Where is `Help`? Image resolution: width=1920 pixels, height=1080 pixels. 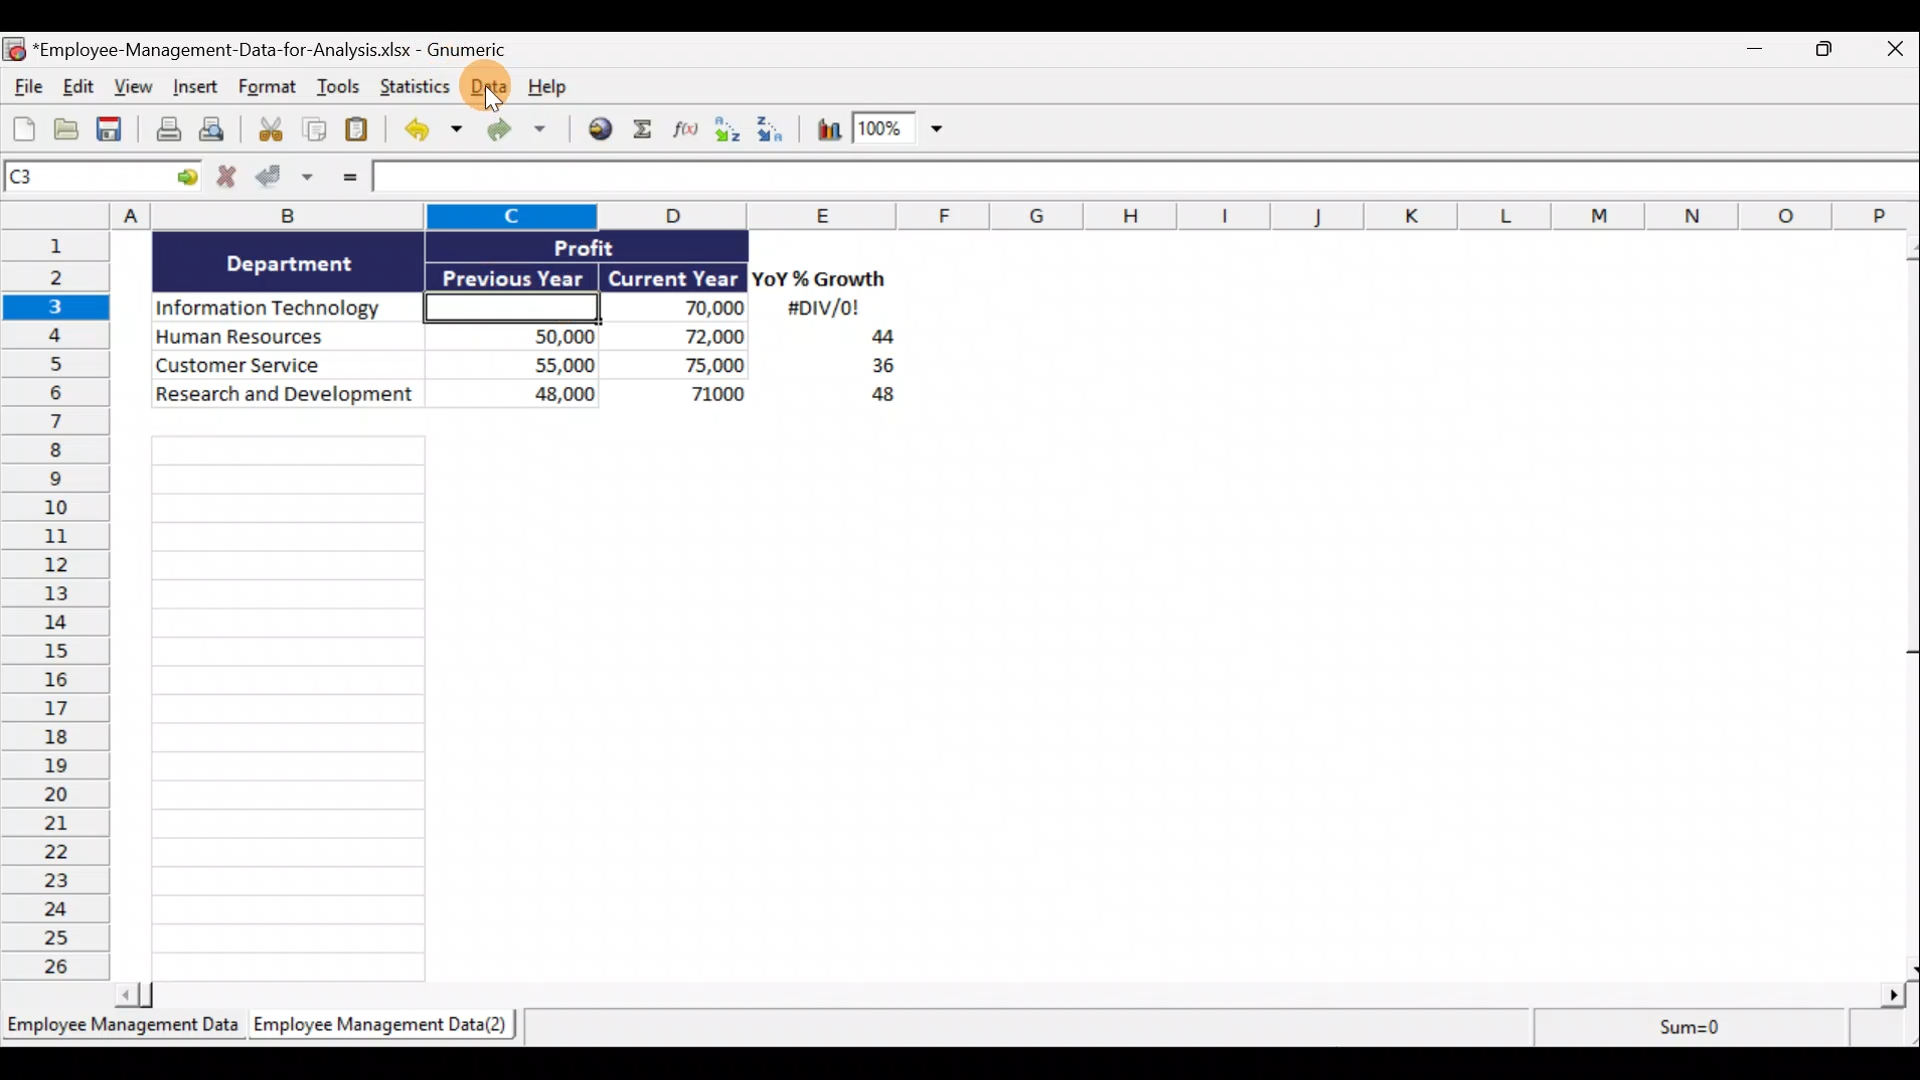
Help is located at coordinates (554, 85).